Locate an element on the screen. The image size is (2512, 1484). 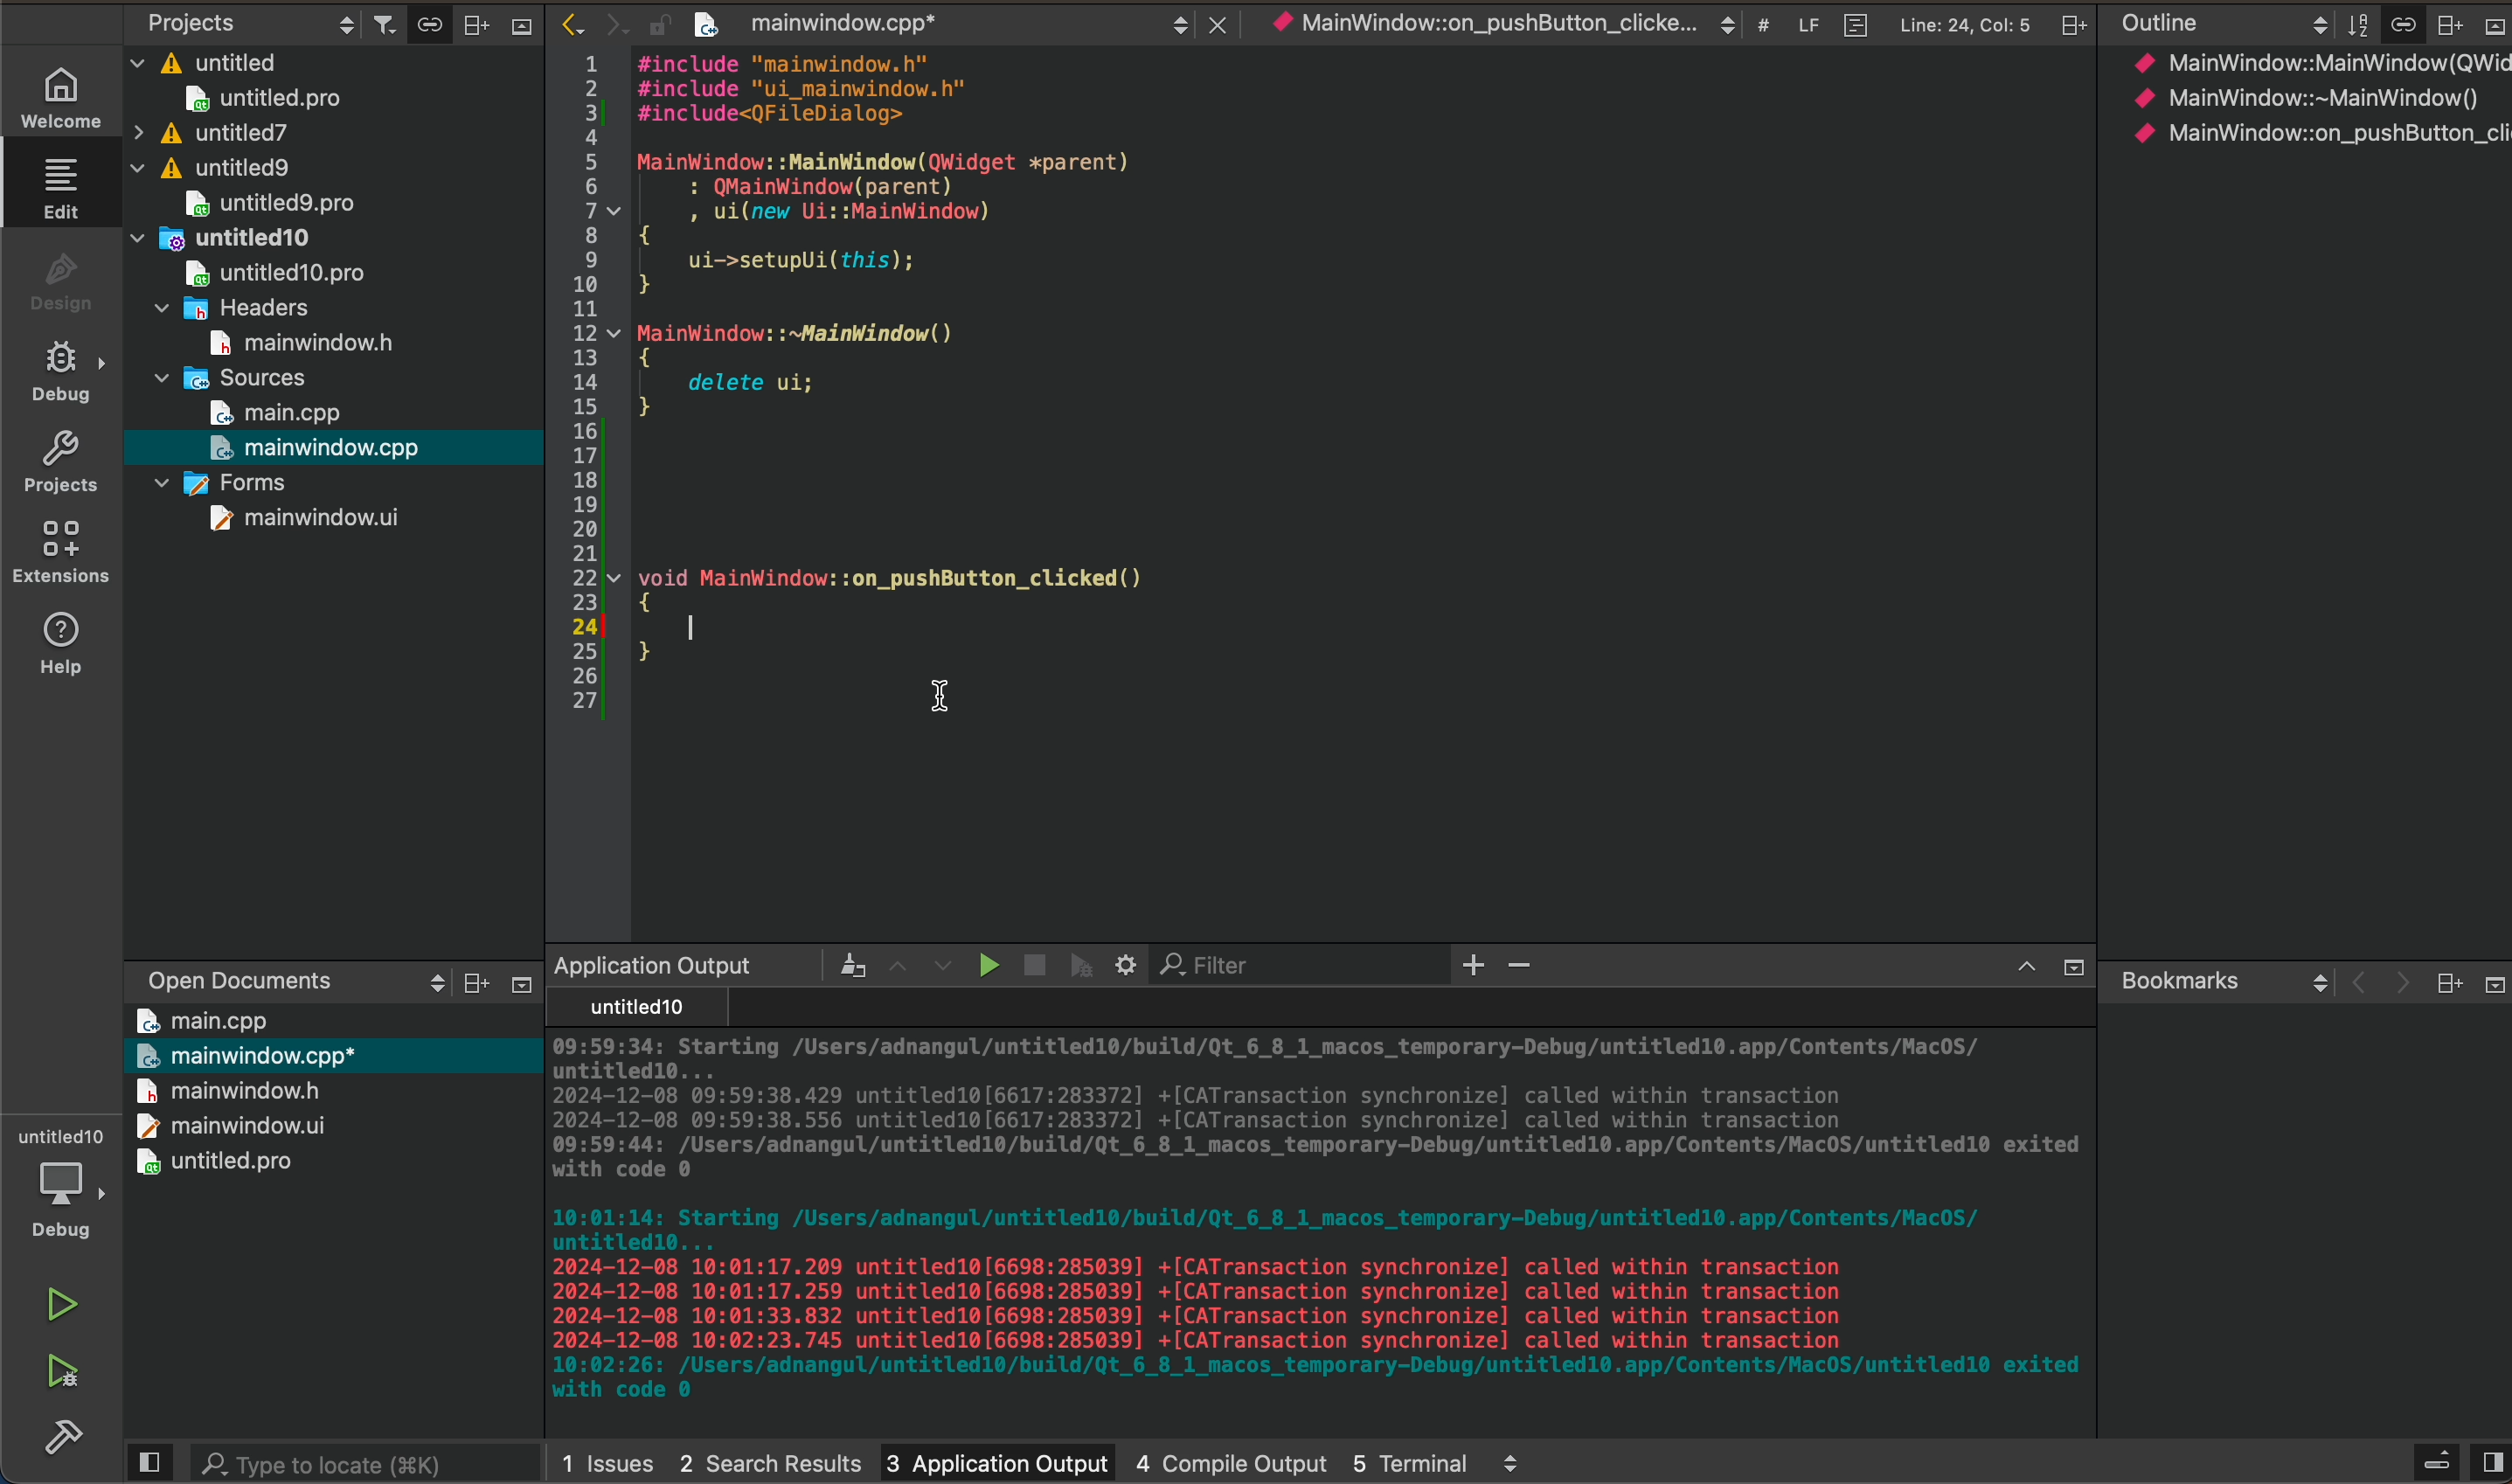
up is located at coordinates (892, 962).